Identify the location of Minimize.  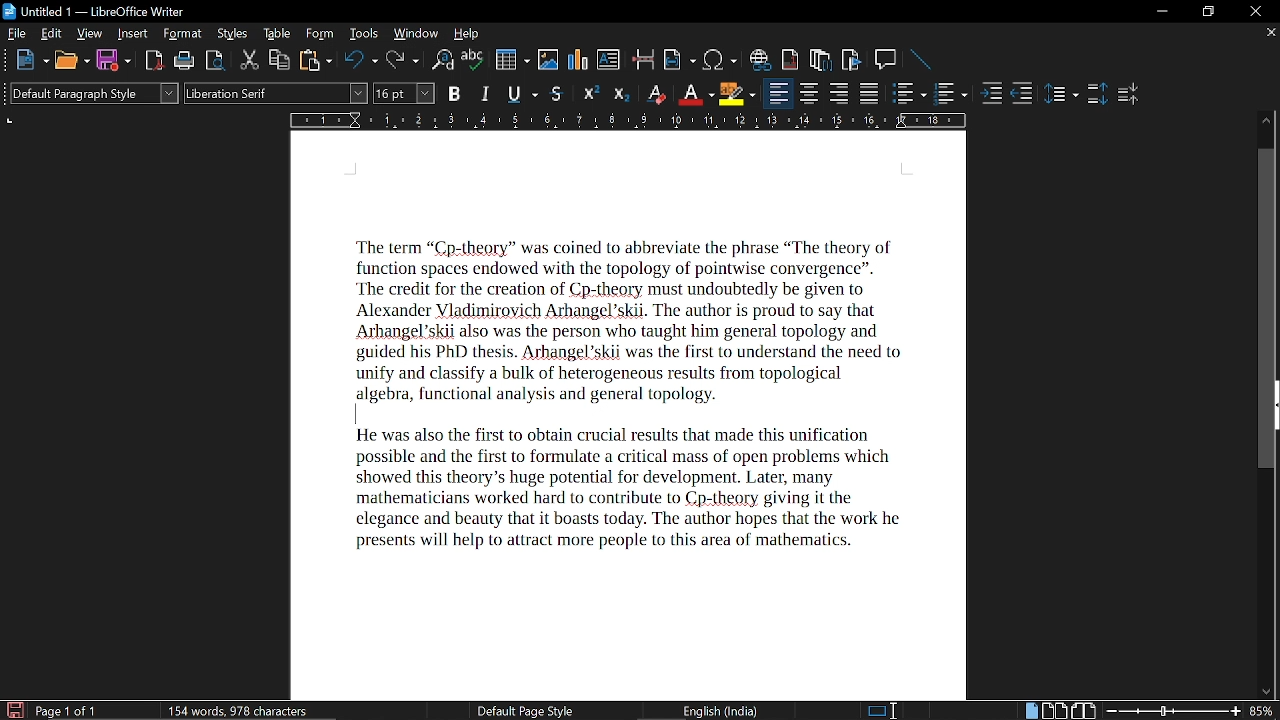
(1159, 13).